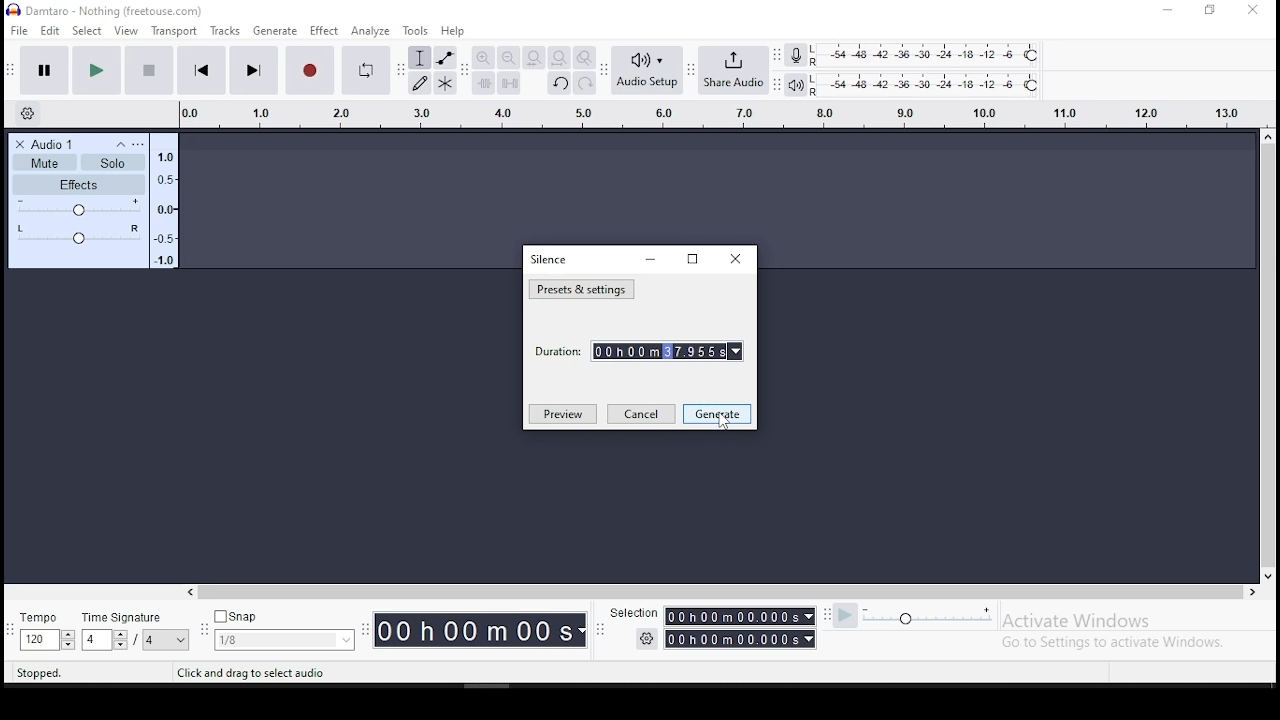 The image size is (1280, 720). I want to click on tracks, so click(224, 31).